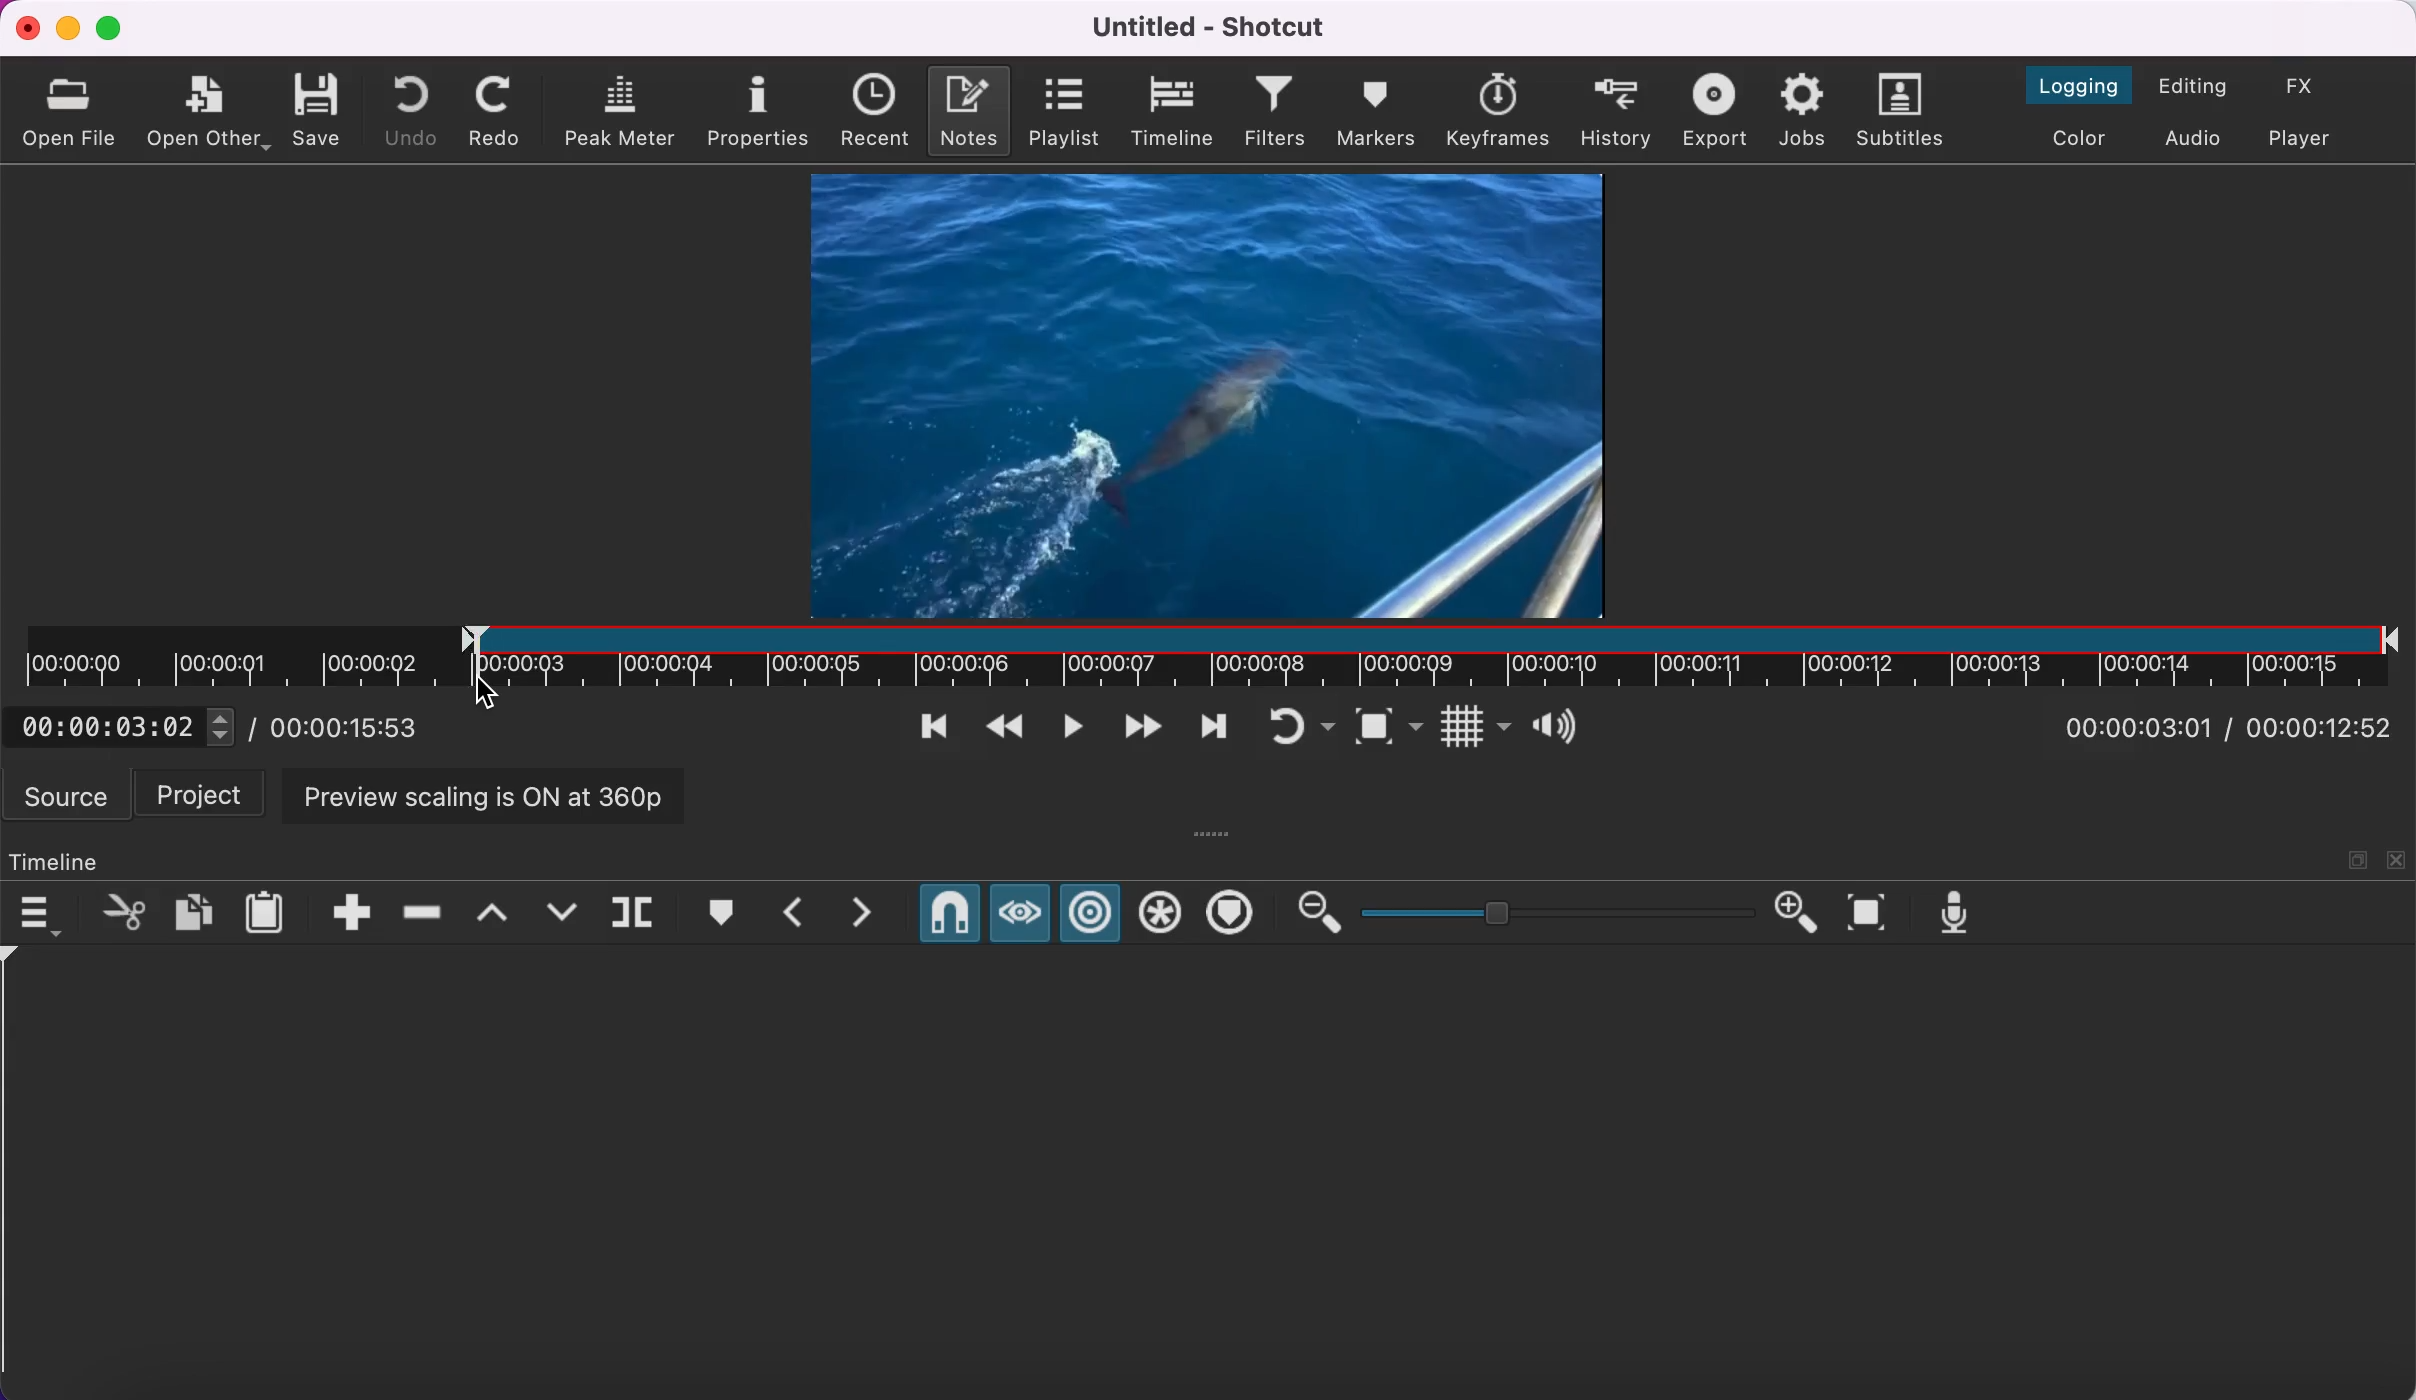 This screenshot has height=1400, width=2416. What do you see at coordinates (1317, 914) in the screenshot?
I see `zoom out` at bounding box center [1317, 914].